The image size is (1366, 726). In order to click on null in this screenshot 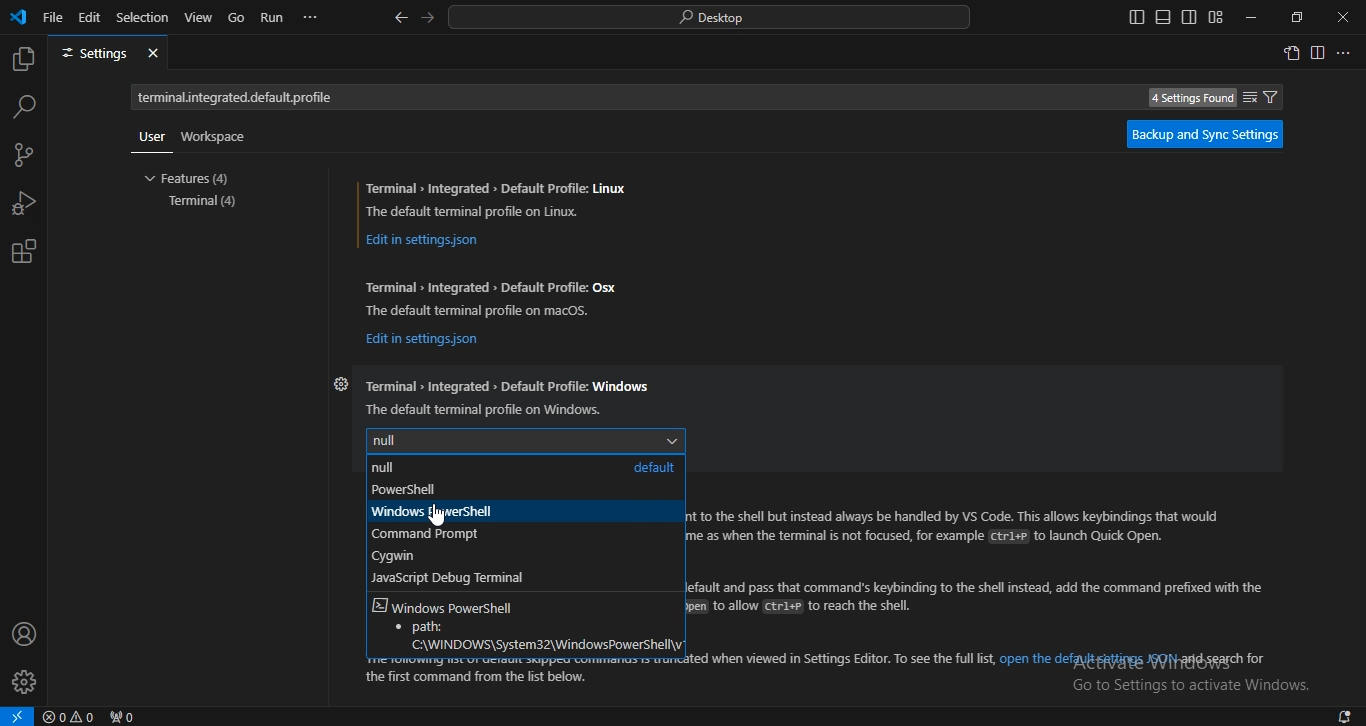, I will do `click(528, 441)`.